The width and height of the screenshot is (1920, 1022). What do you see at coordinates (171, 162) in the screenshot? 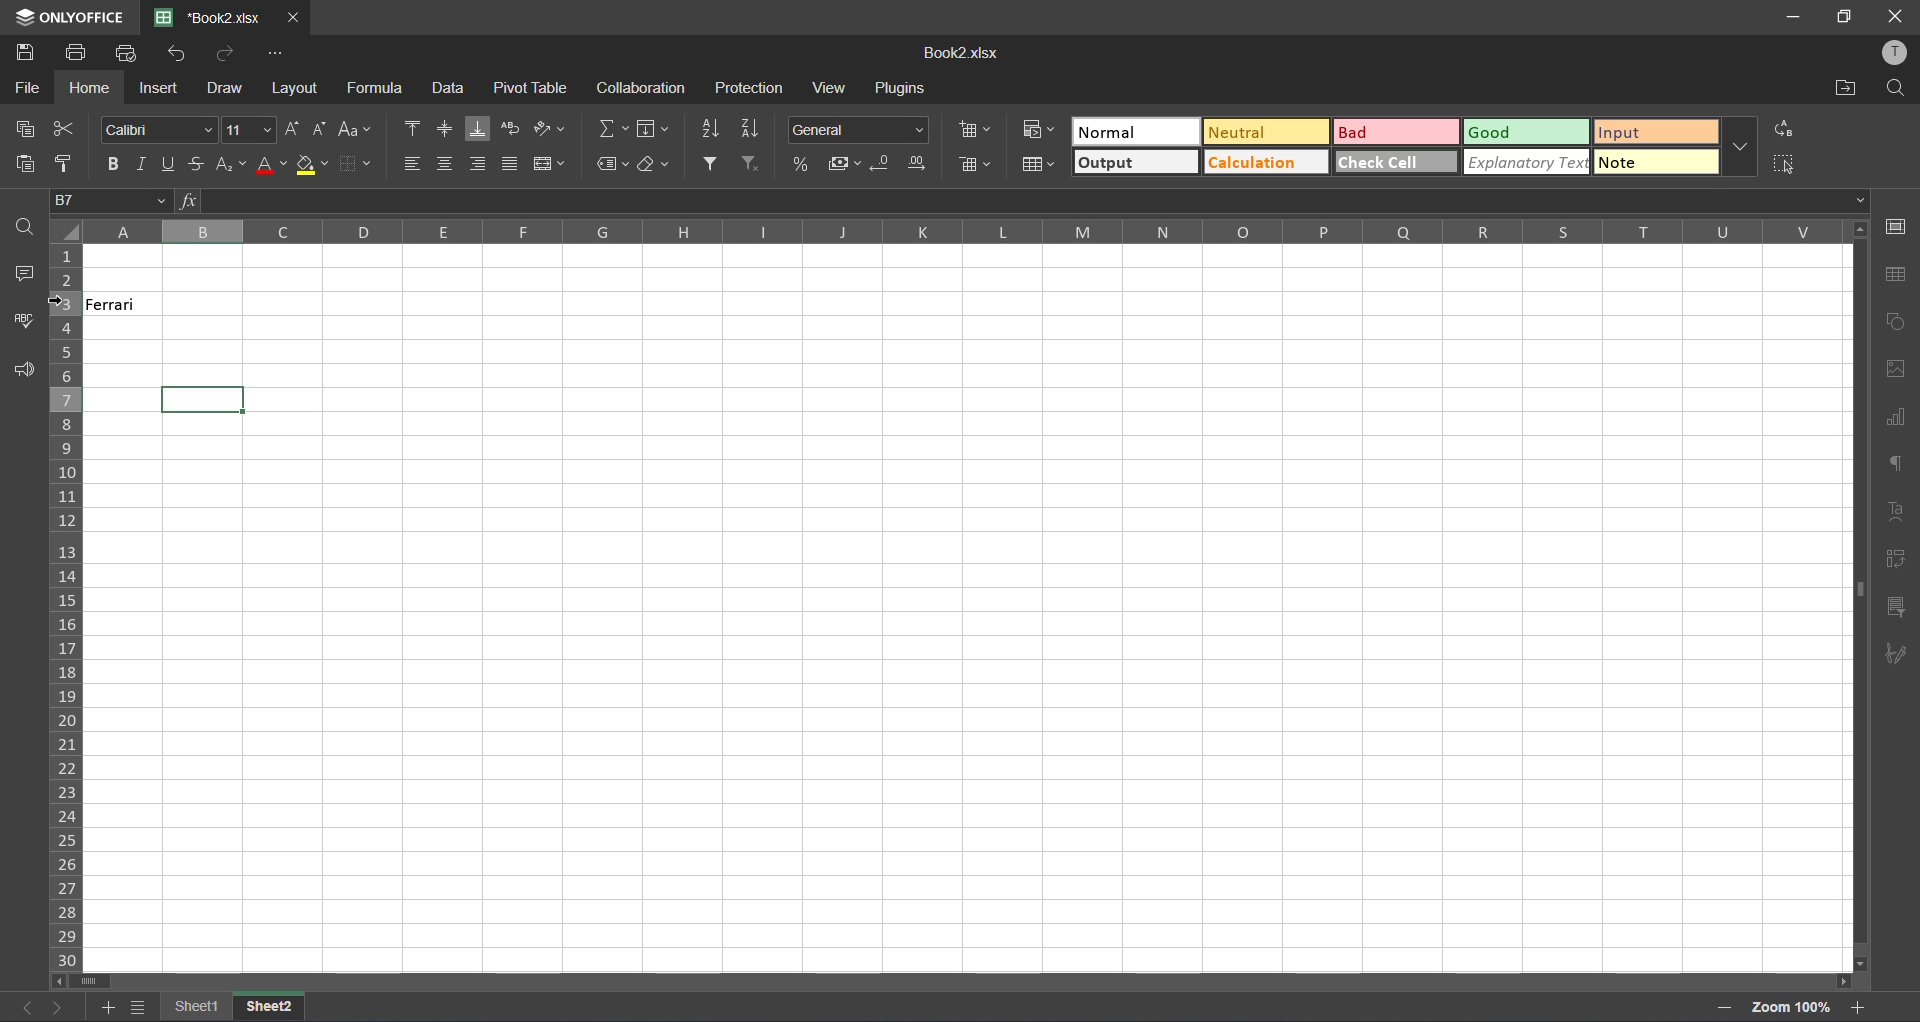
I see `underline` at bounding box center [171, 162].